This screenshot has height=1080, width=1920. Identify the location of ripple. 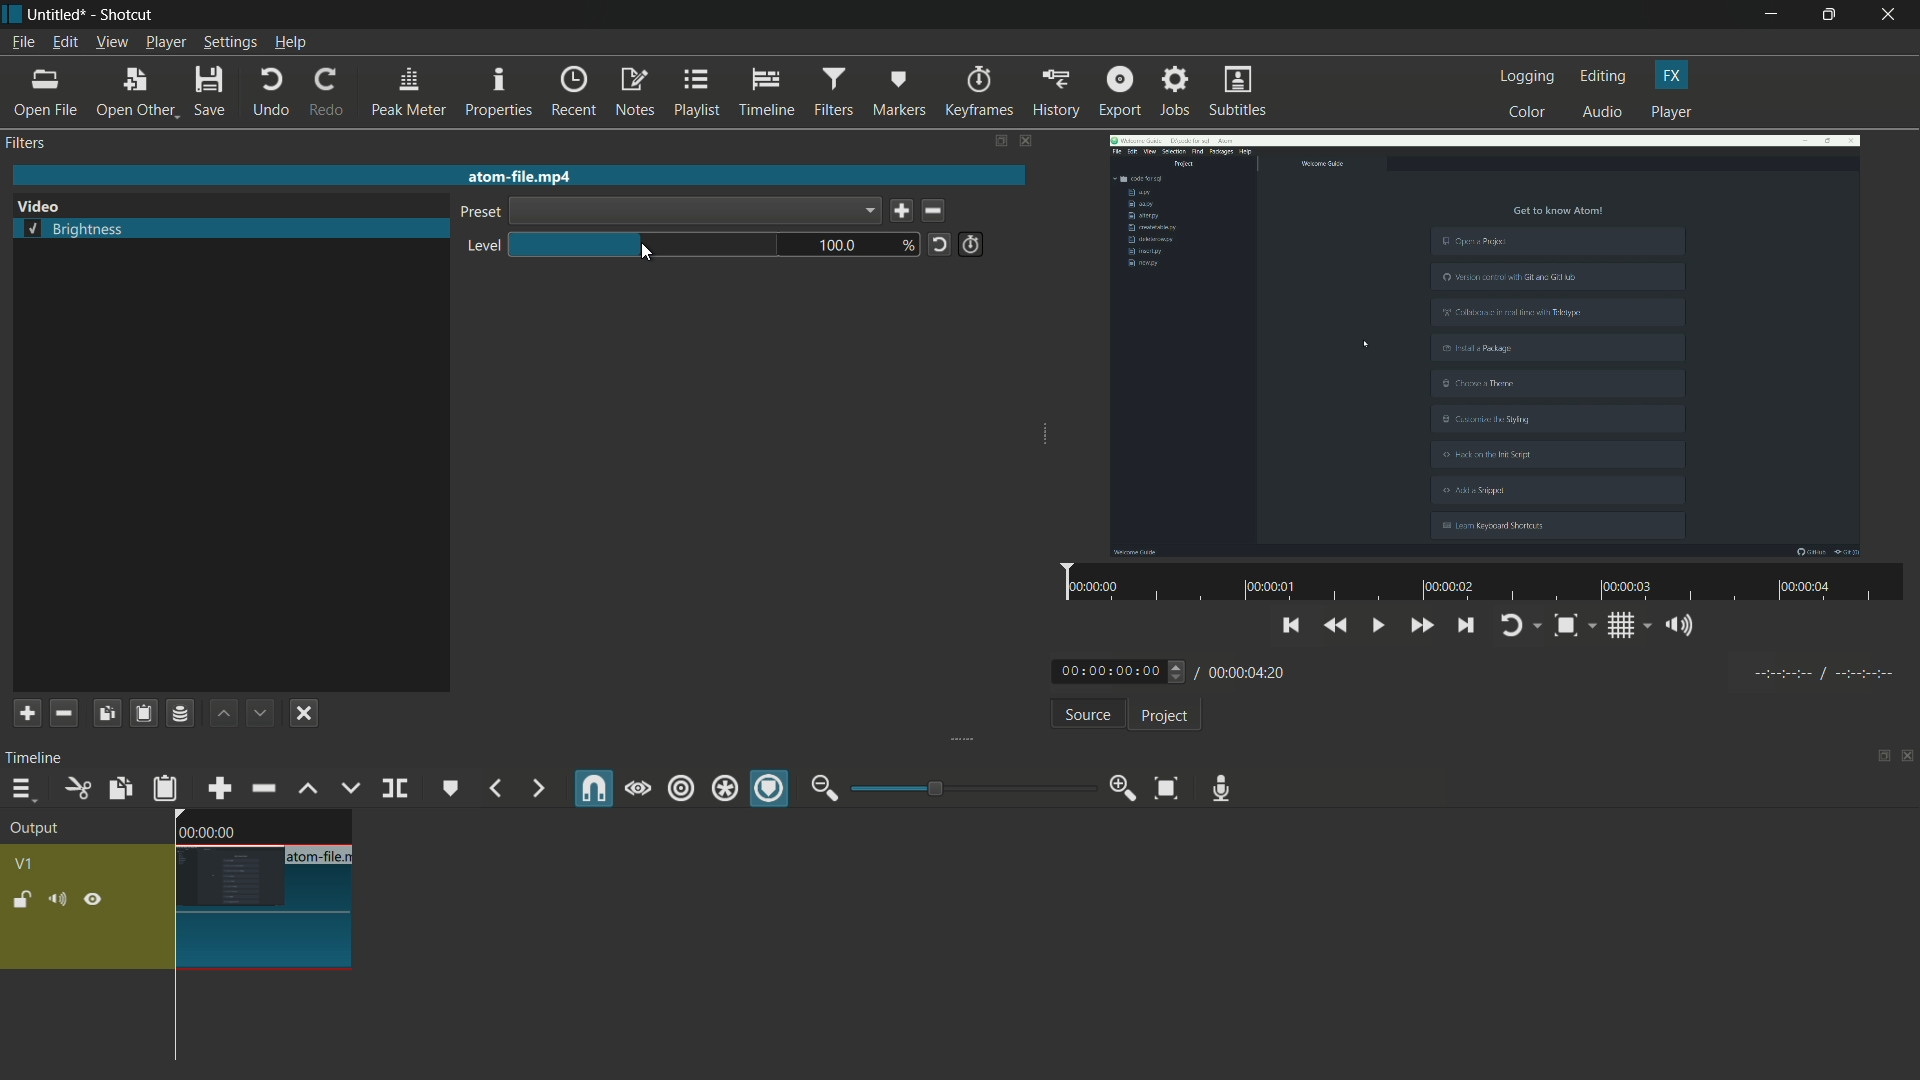
(680, 789).